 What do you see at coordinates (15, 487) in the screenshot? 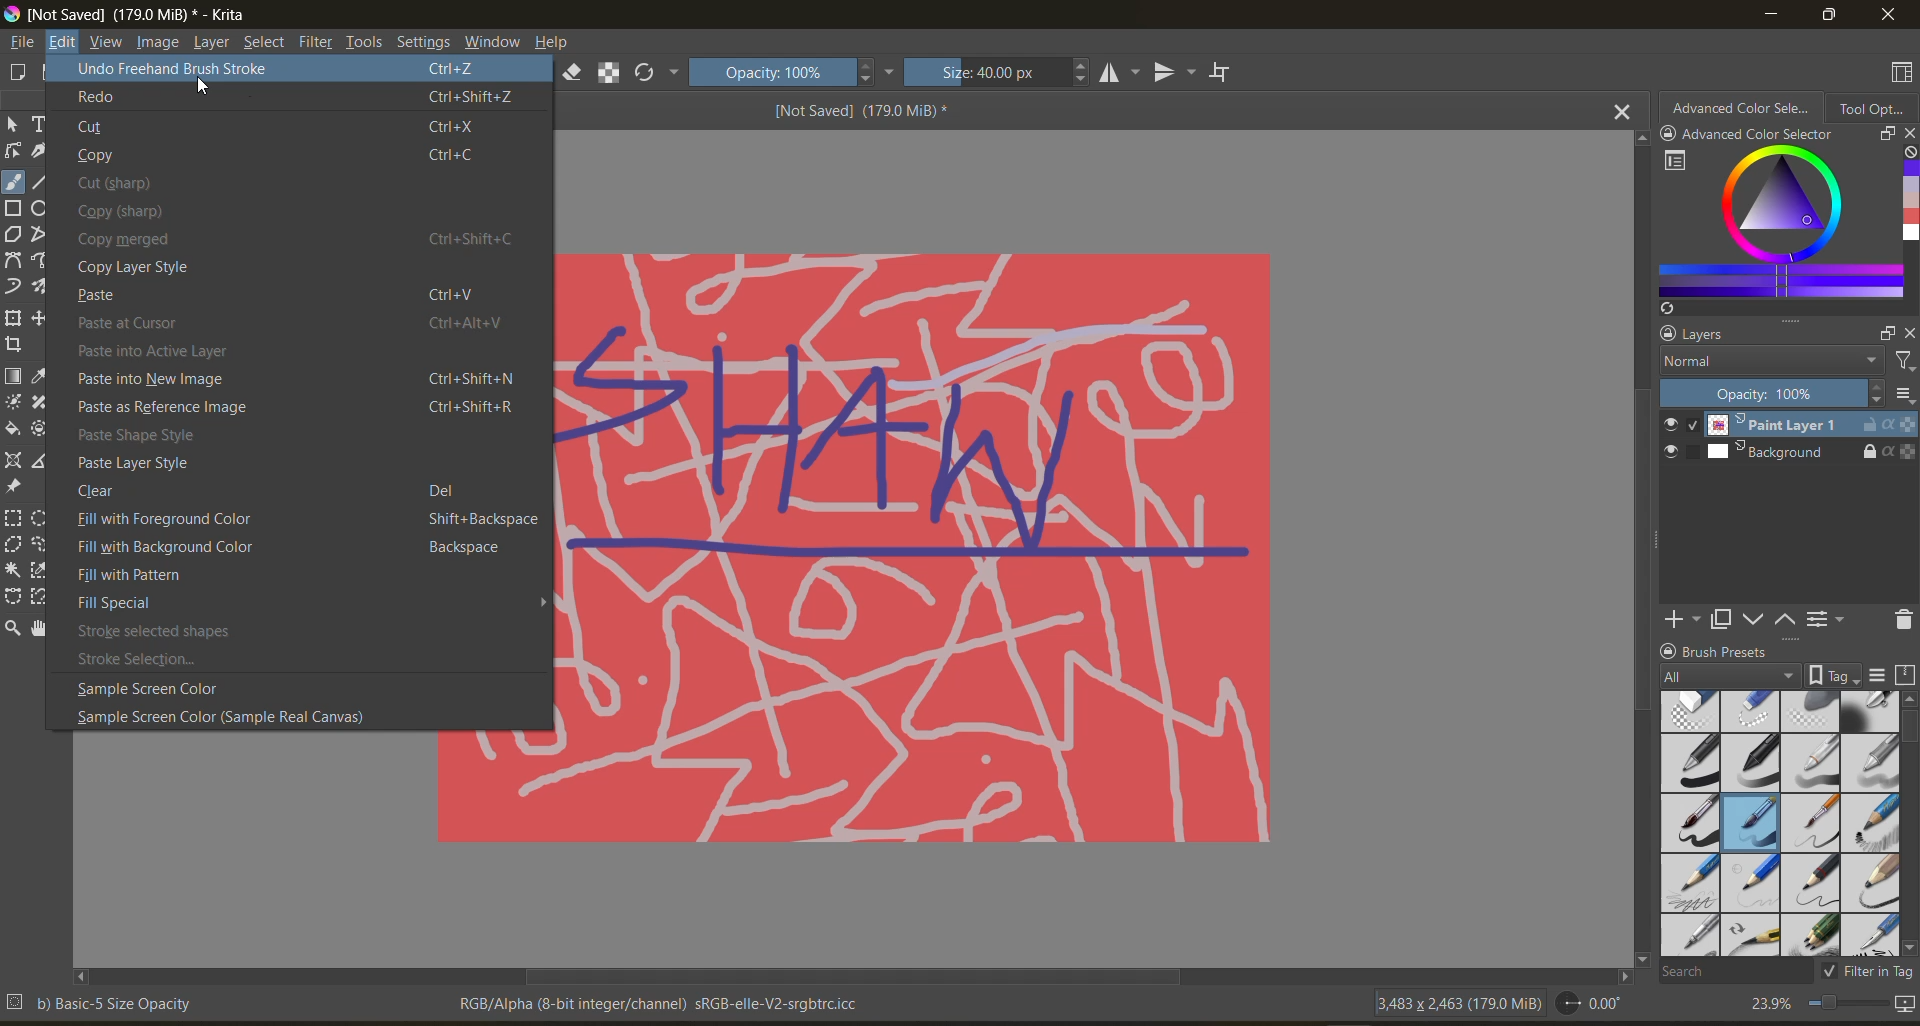
I see `Reference image tool` at bounding box center [15, 487].